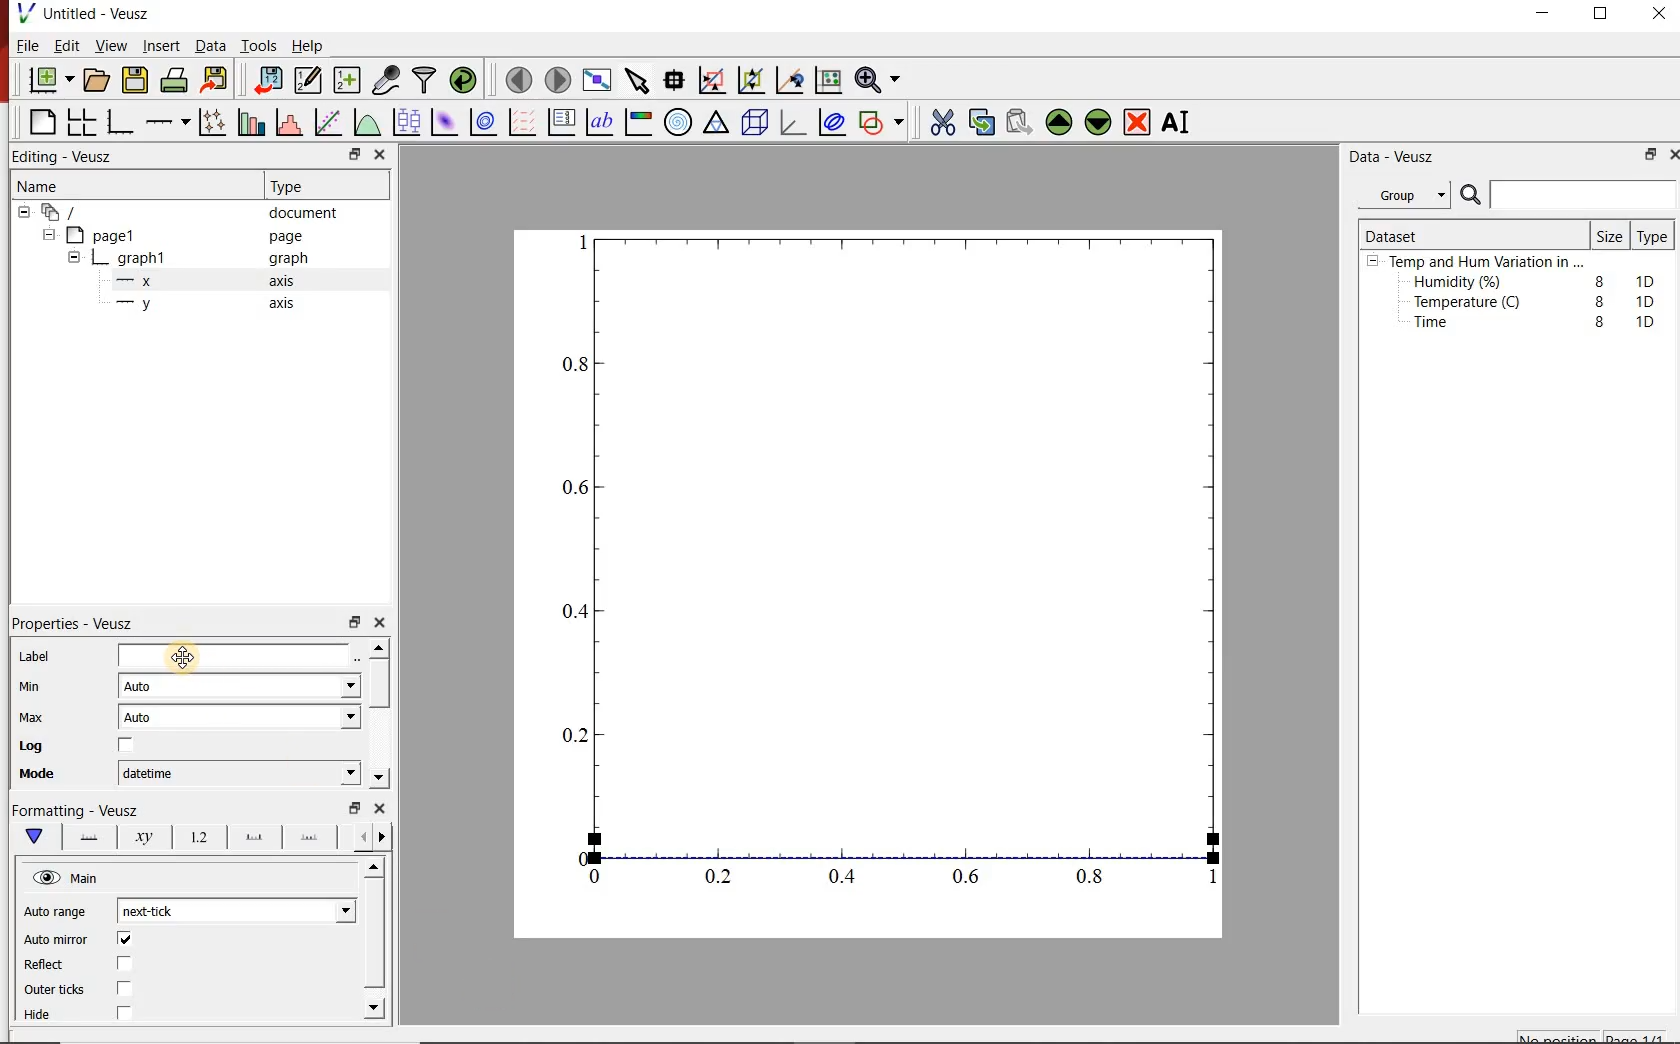  What do you see at coordinates (163, 910) in the screenshot?
I see `next-tick` at bounding box center [163, 910].